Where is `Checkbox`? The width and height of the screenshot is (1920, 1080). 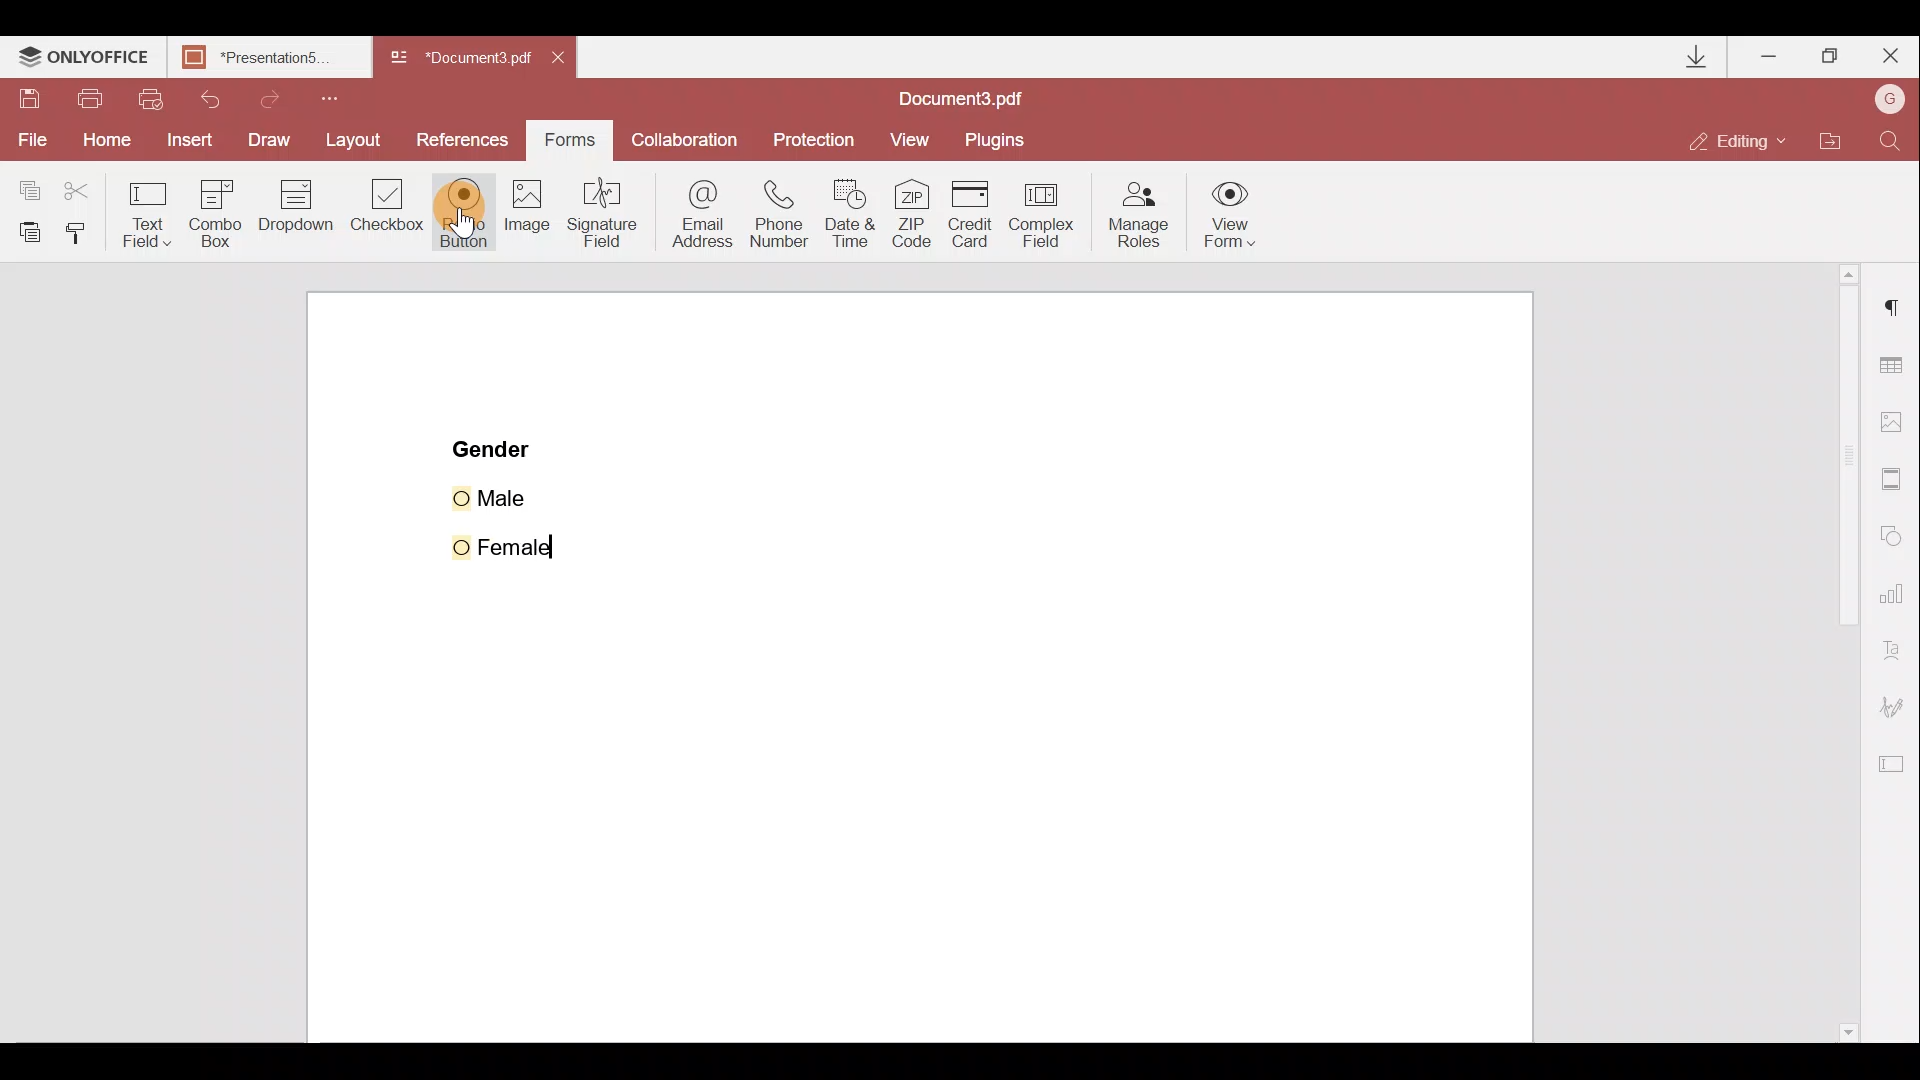
Checkbox is located at coordinates (389, 211).